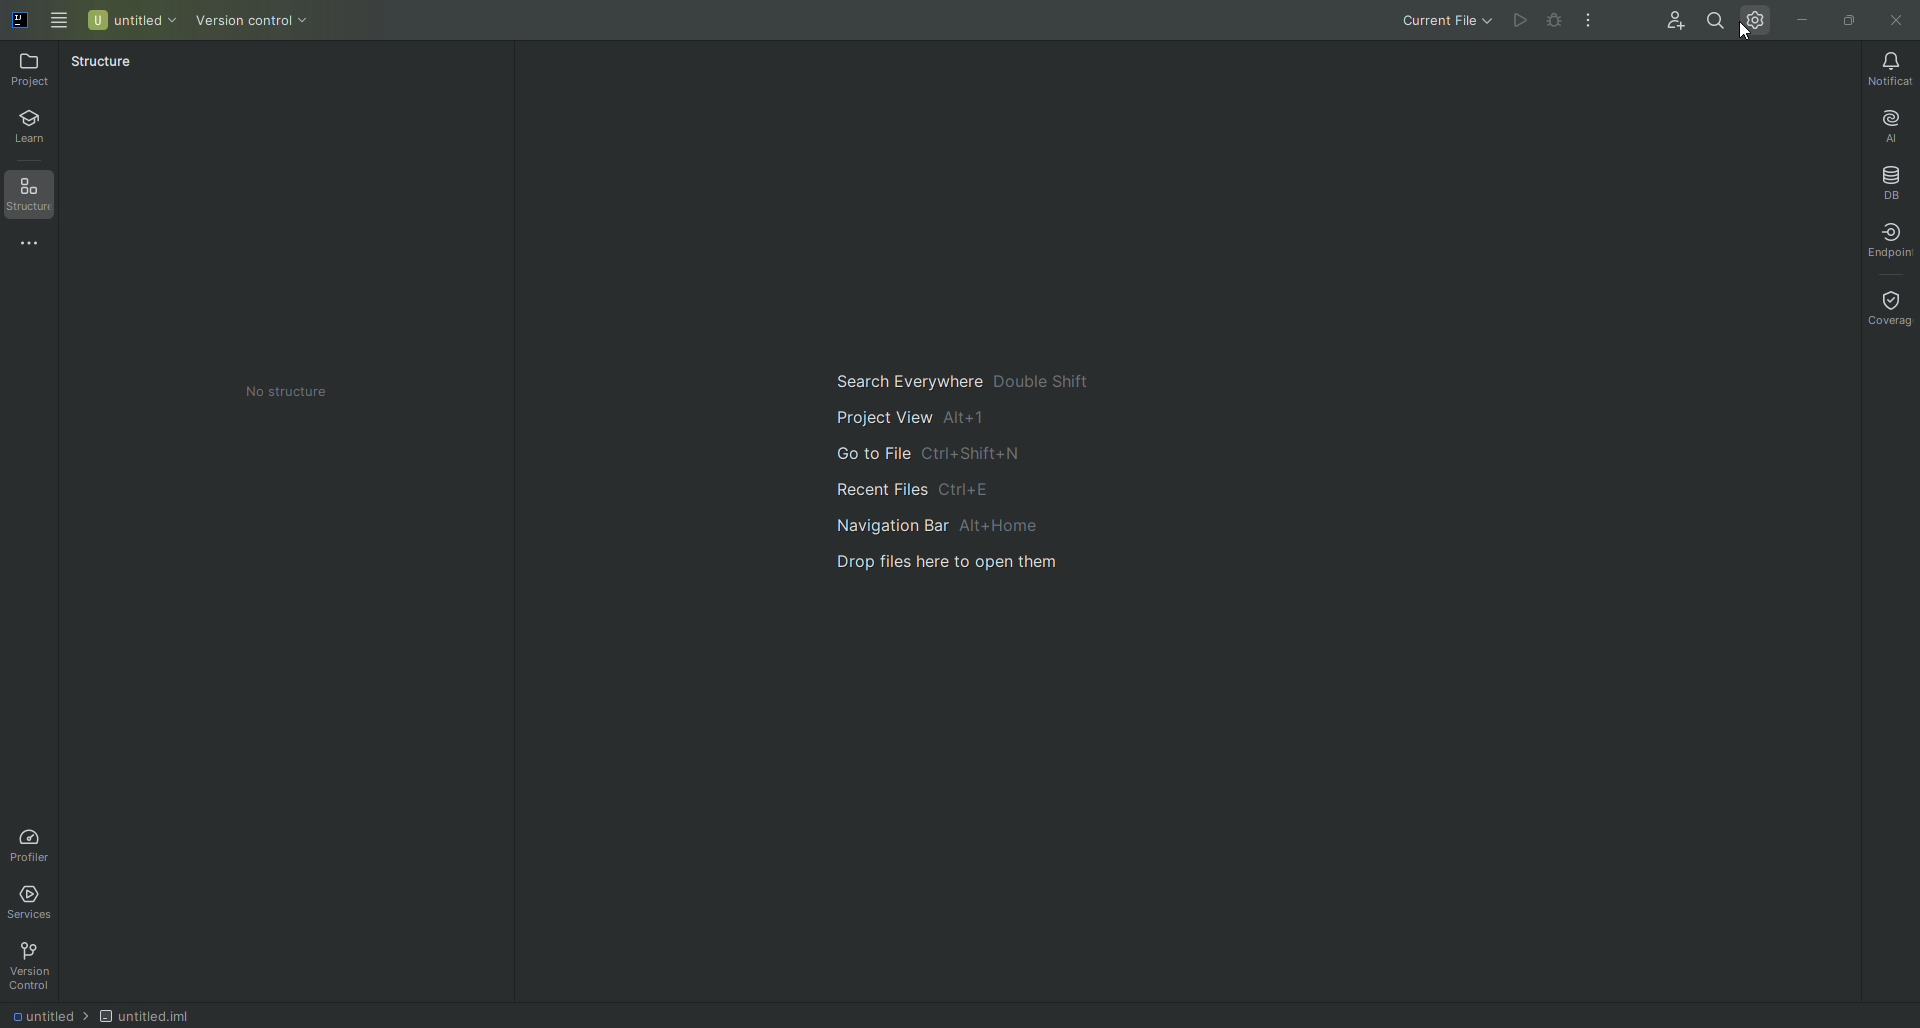  I want to click on logo, so click(20, 21).